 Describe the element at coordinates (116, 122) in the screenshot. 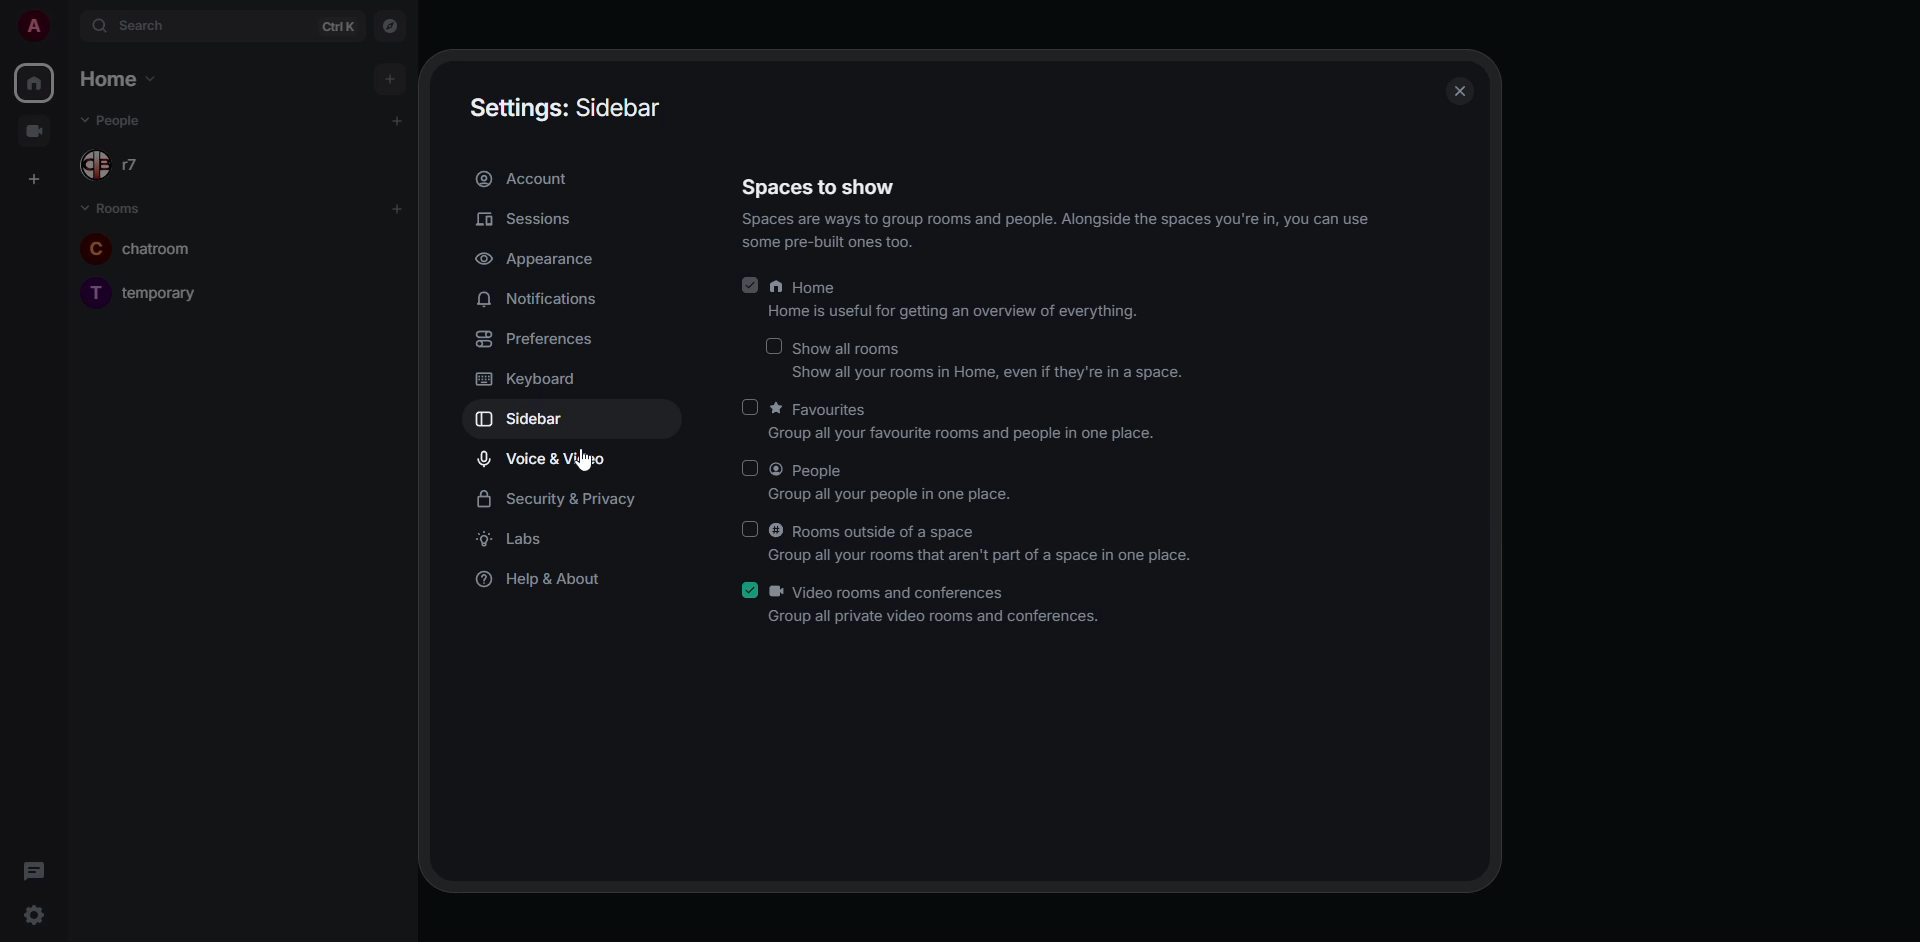

I see `people` at that location.